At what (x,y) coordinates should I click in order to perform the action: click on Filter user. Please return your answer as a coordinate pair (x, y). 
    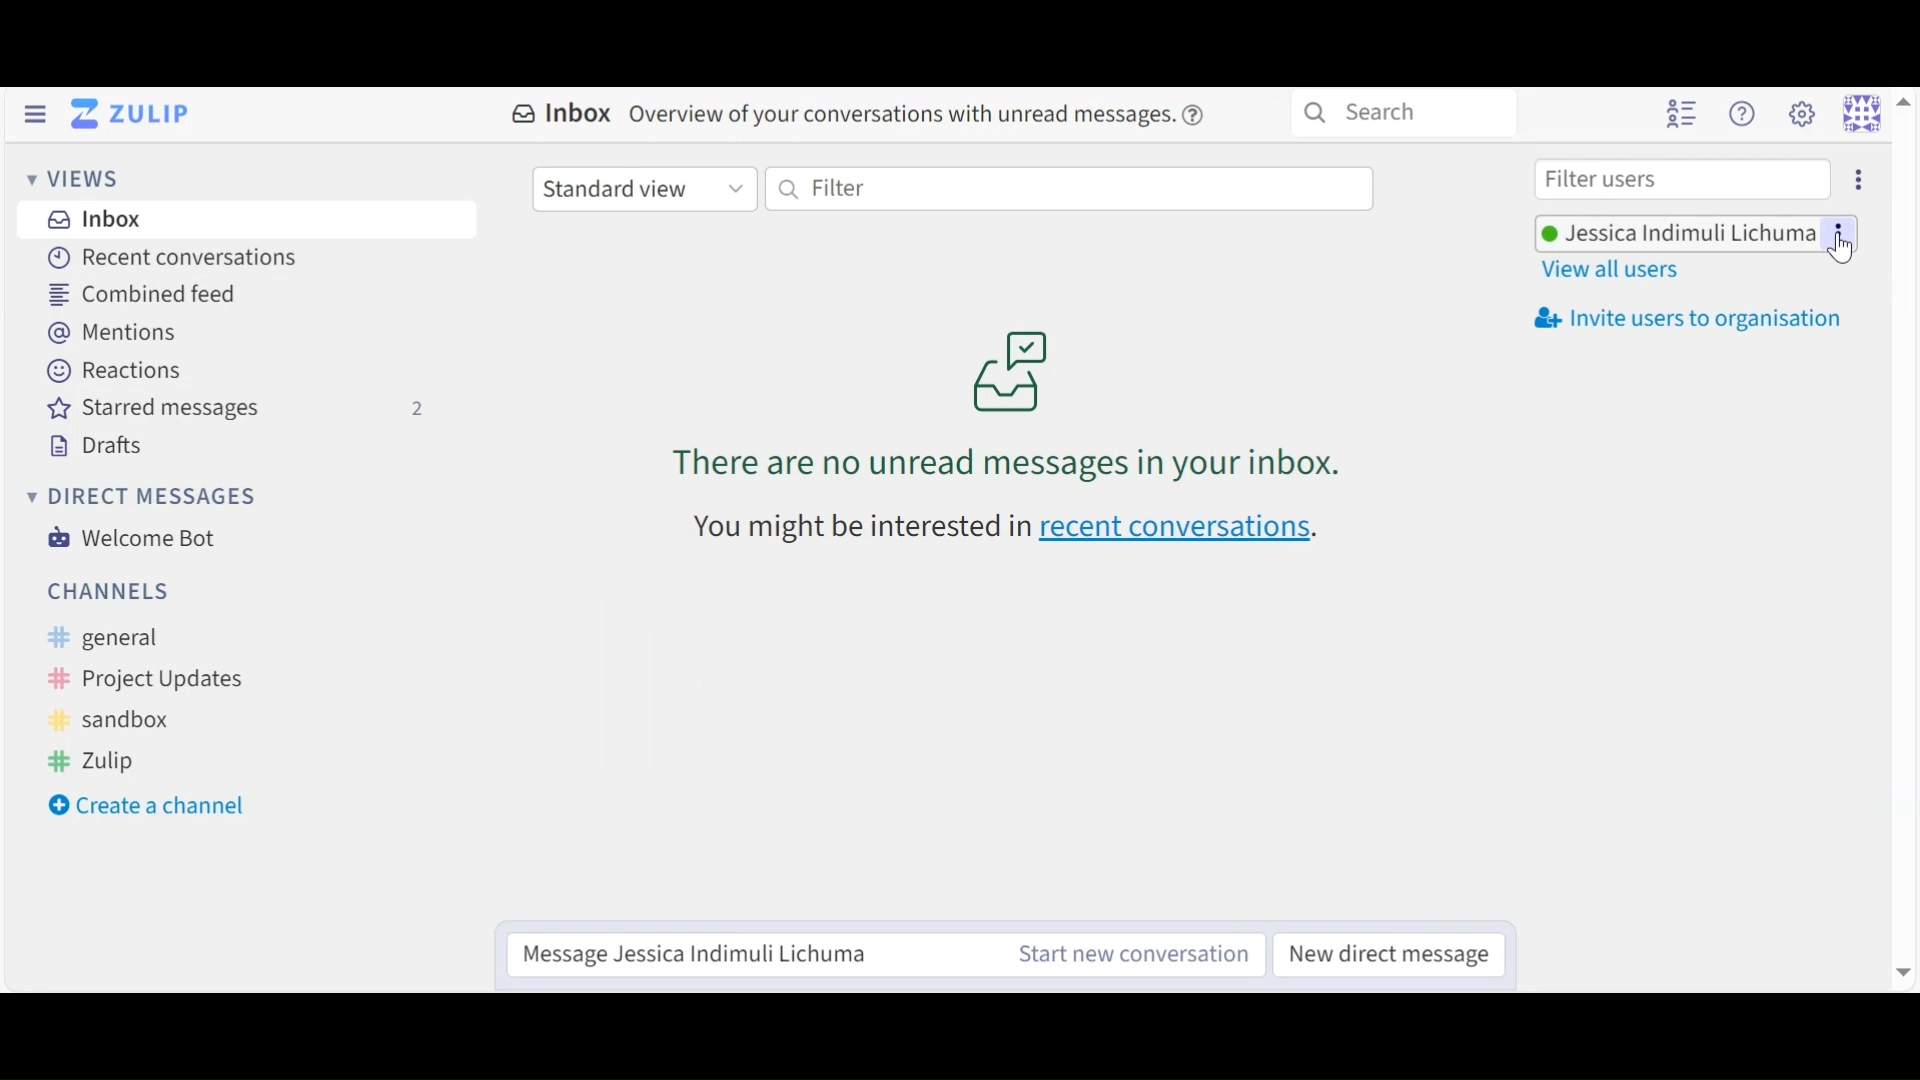
    Looking at the image, I should click on (1682, 181).